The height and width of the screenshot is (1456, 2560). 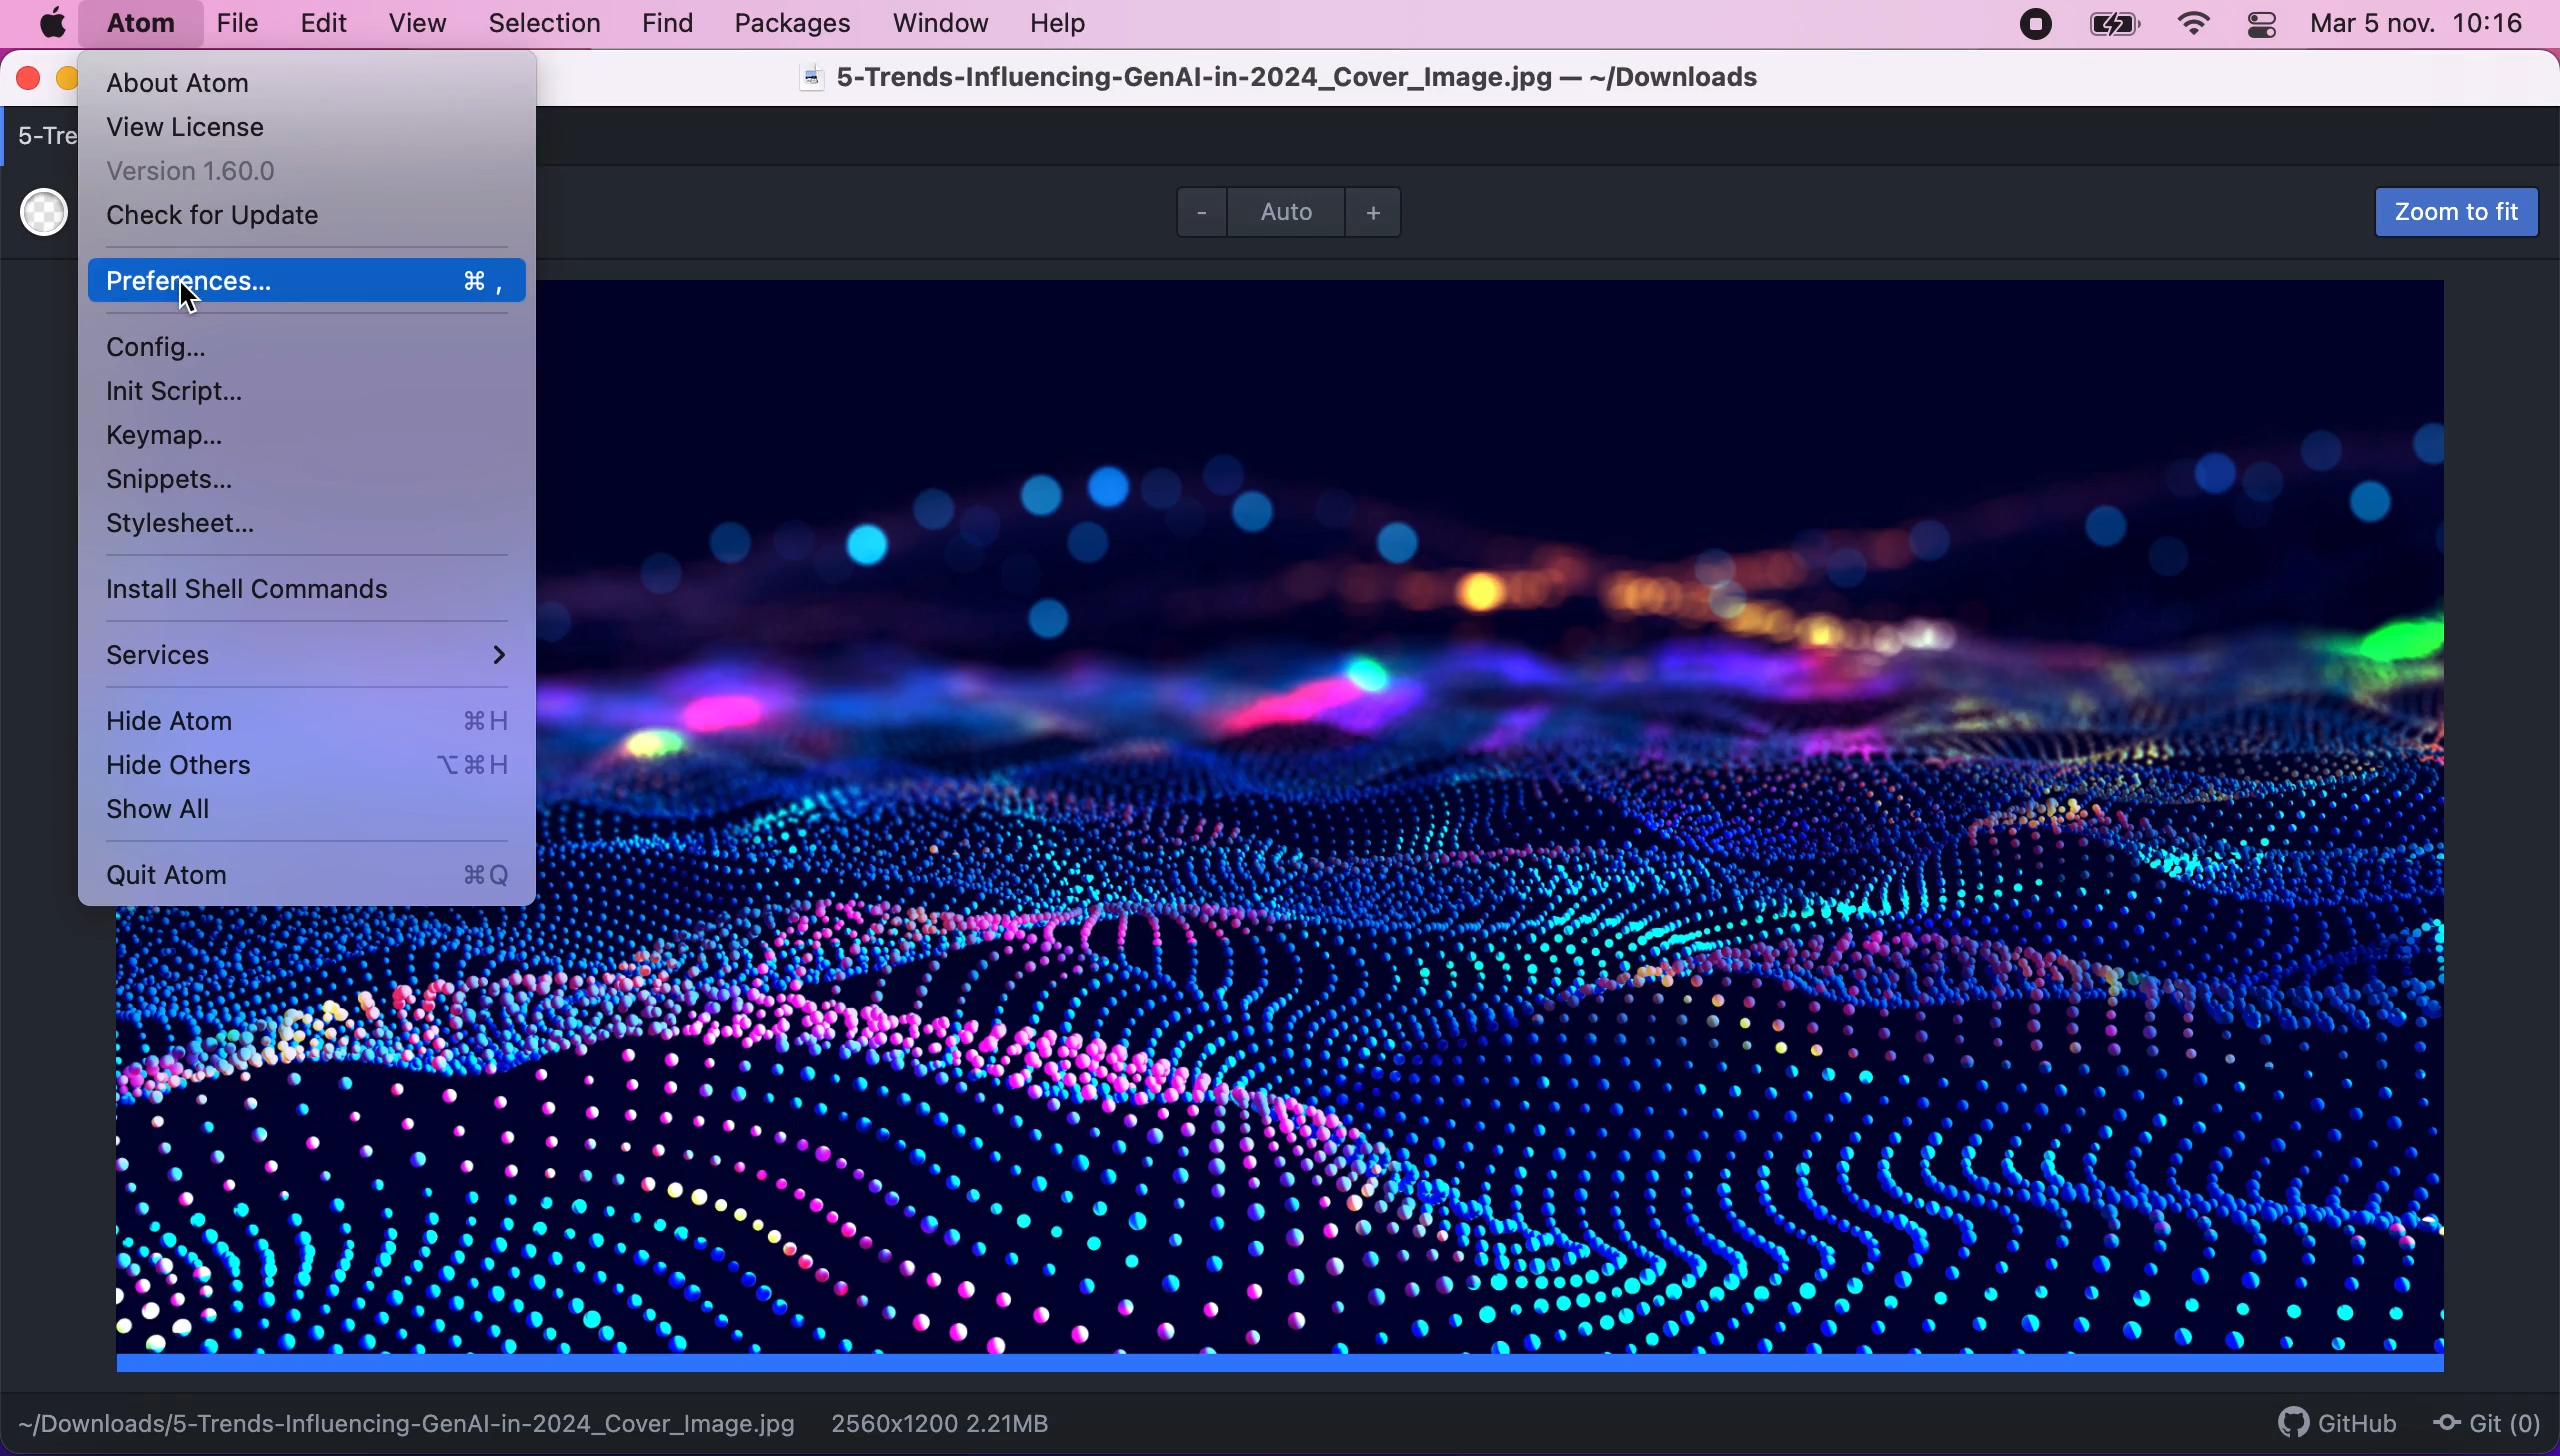 I want to click on install shell commands, so click(x=261, y=590).